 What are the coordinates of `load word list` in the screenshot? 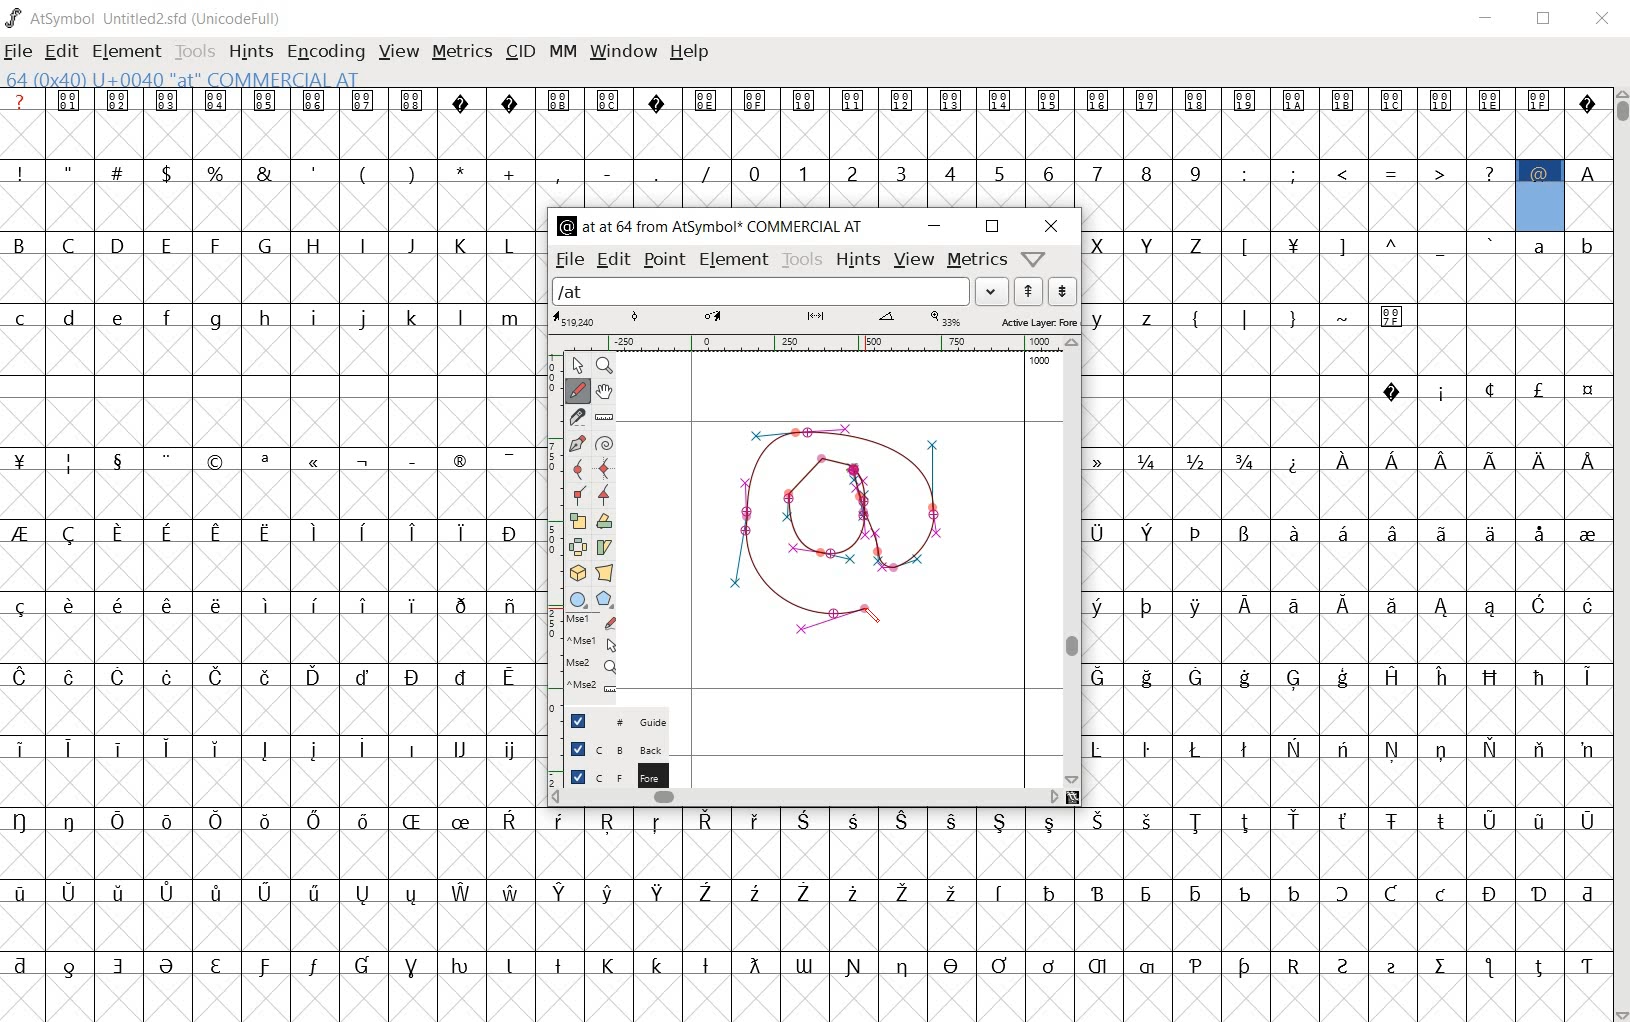 It's located at (761, 291).